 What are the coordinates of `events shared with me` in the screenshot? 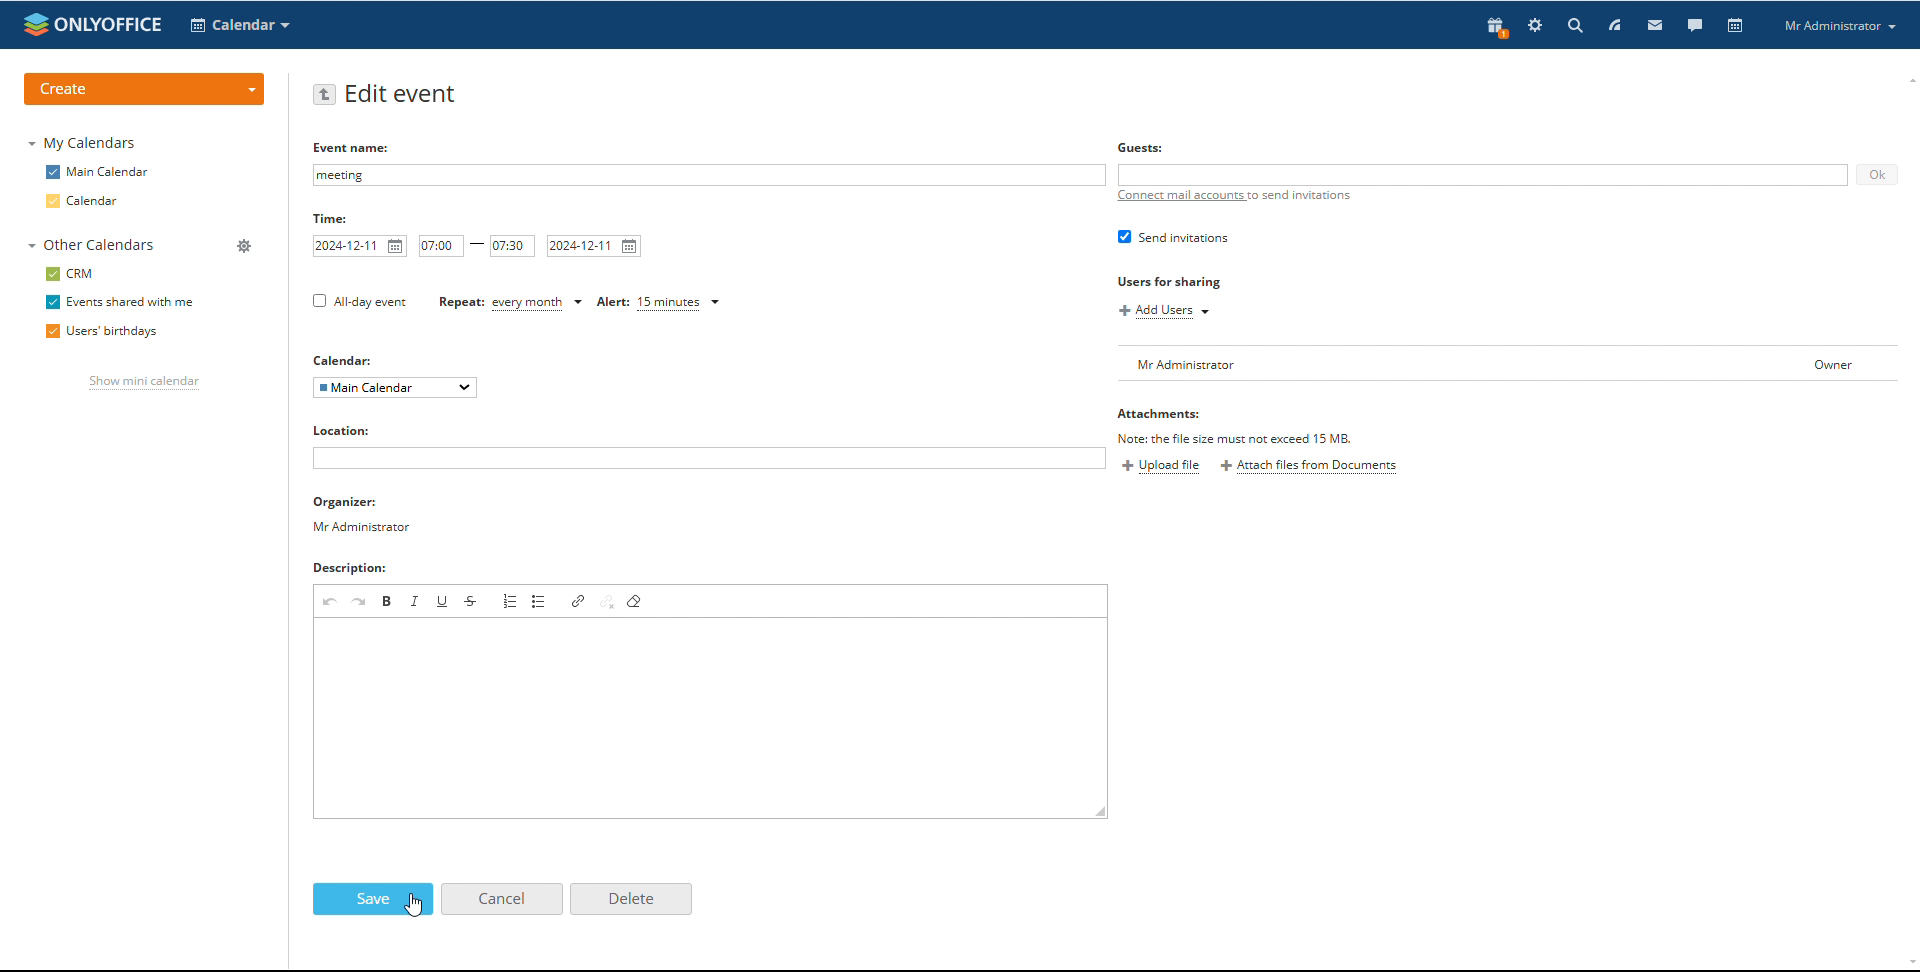 It's located at (120, 303).